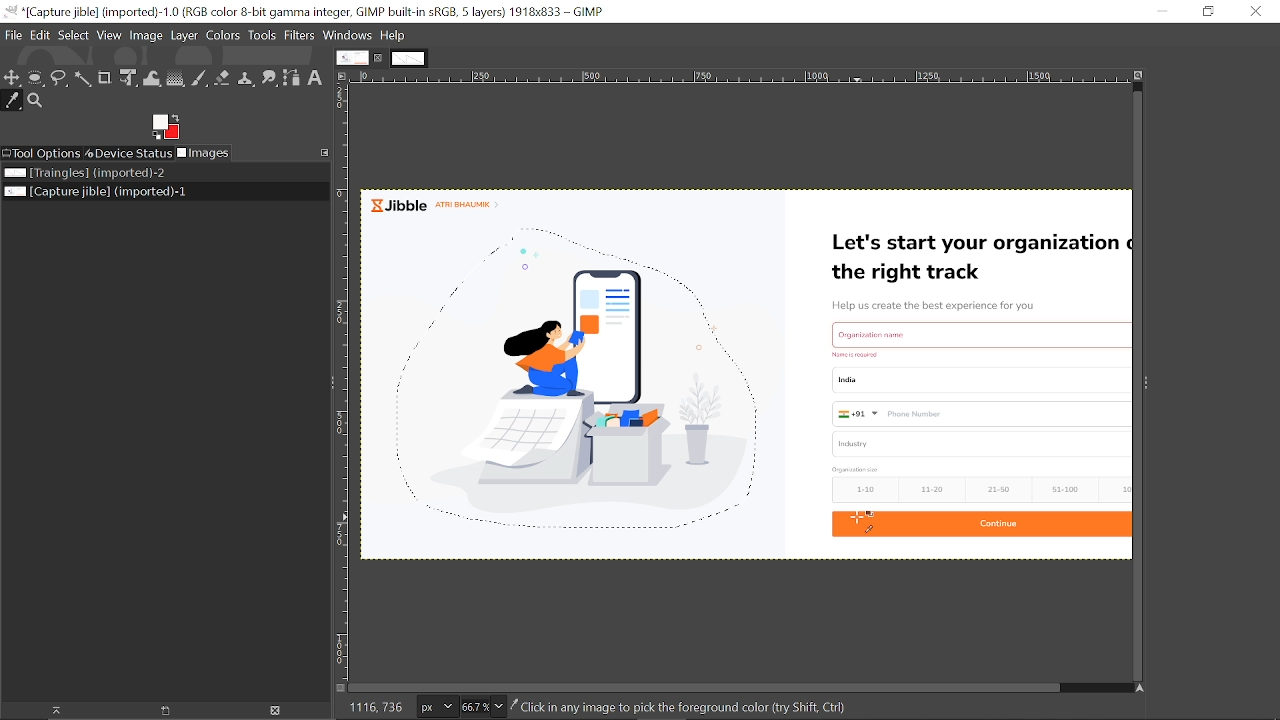  Describe the element at coordinates (40, 35) in the screenshot. I see `Edit` at that location.